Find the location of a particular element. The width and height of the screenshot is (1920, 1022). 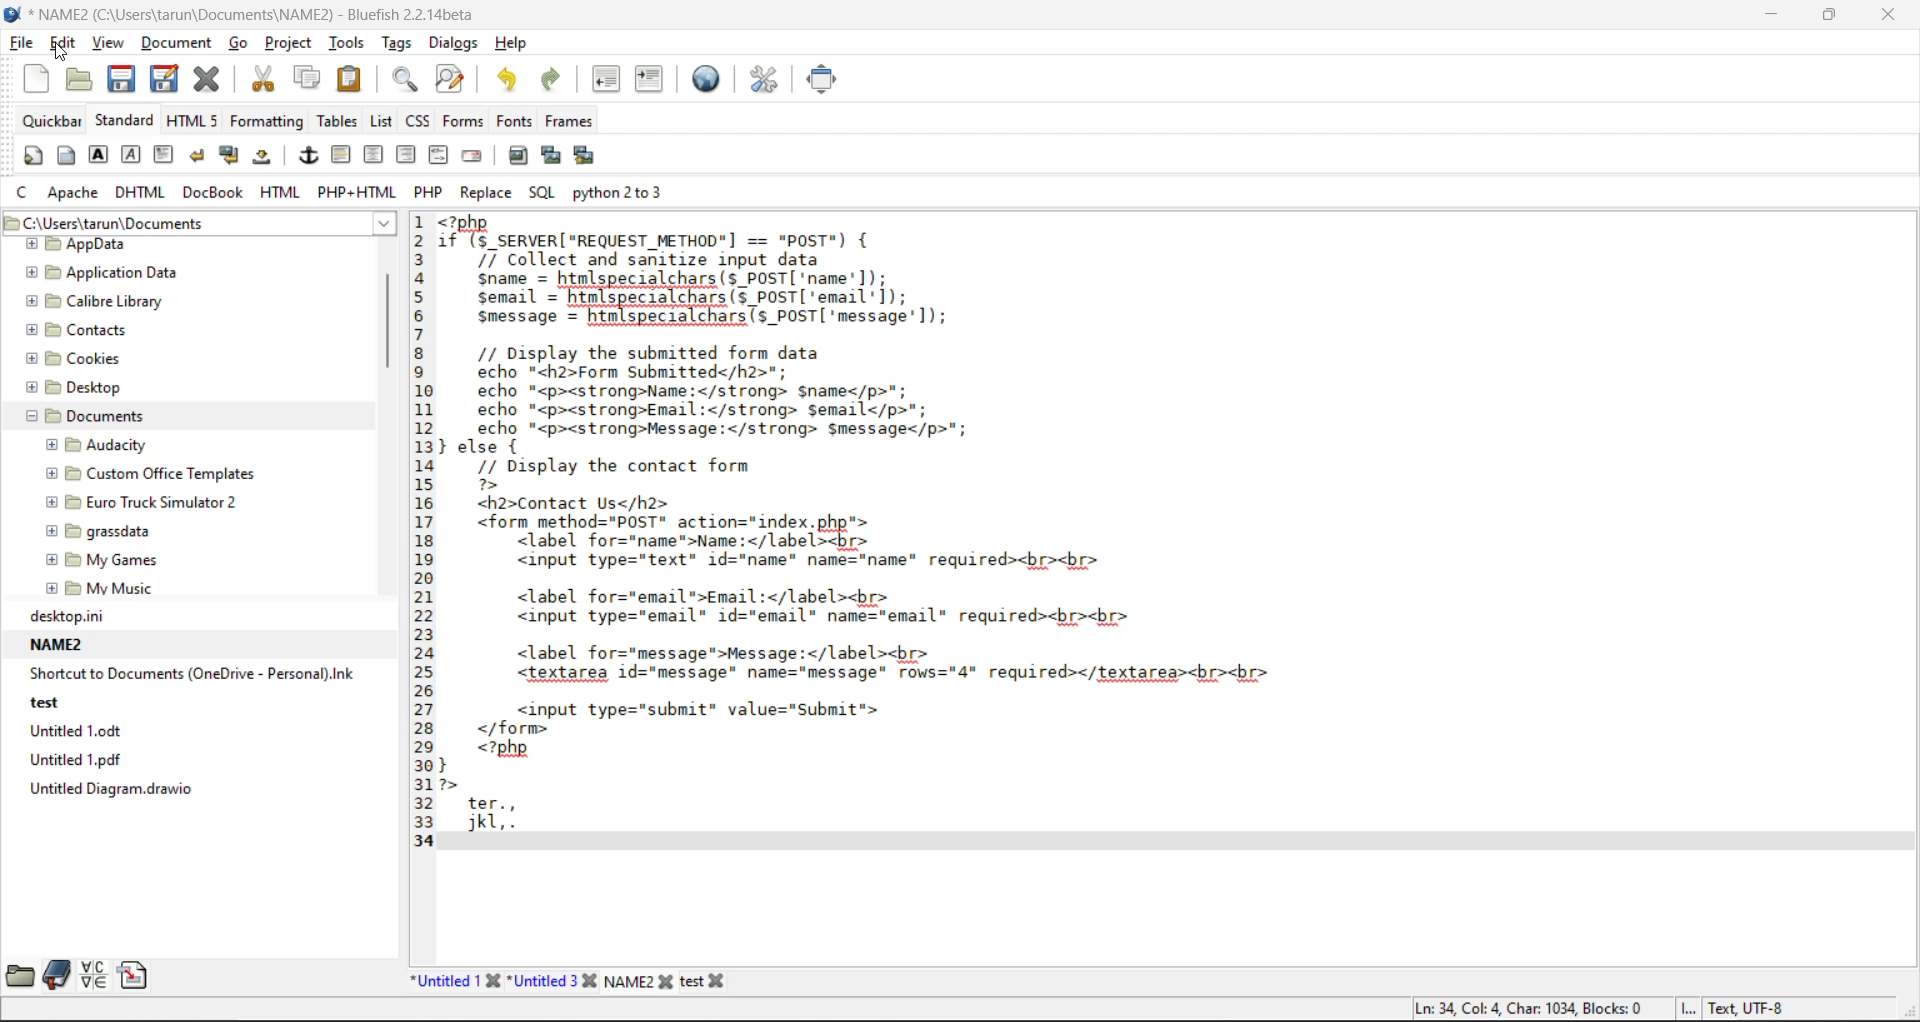

 Euro Truck Simulator 2 is located at coordinates (137, 504).